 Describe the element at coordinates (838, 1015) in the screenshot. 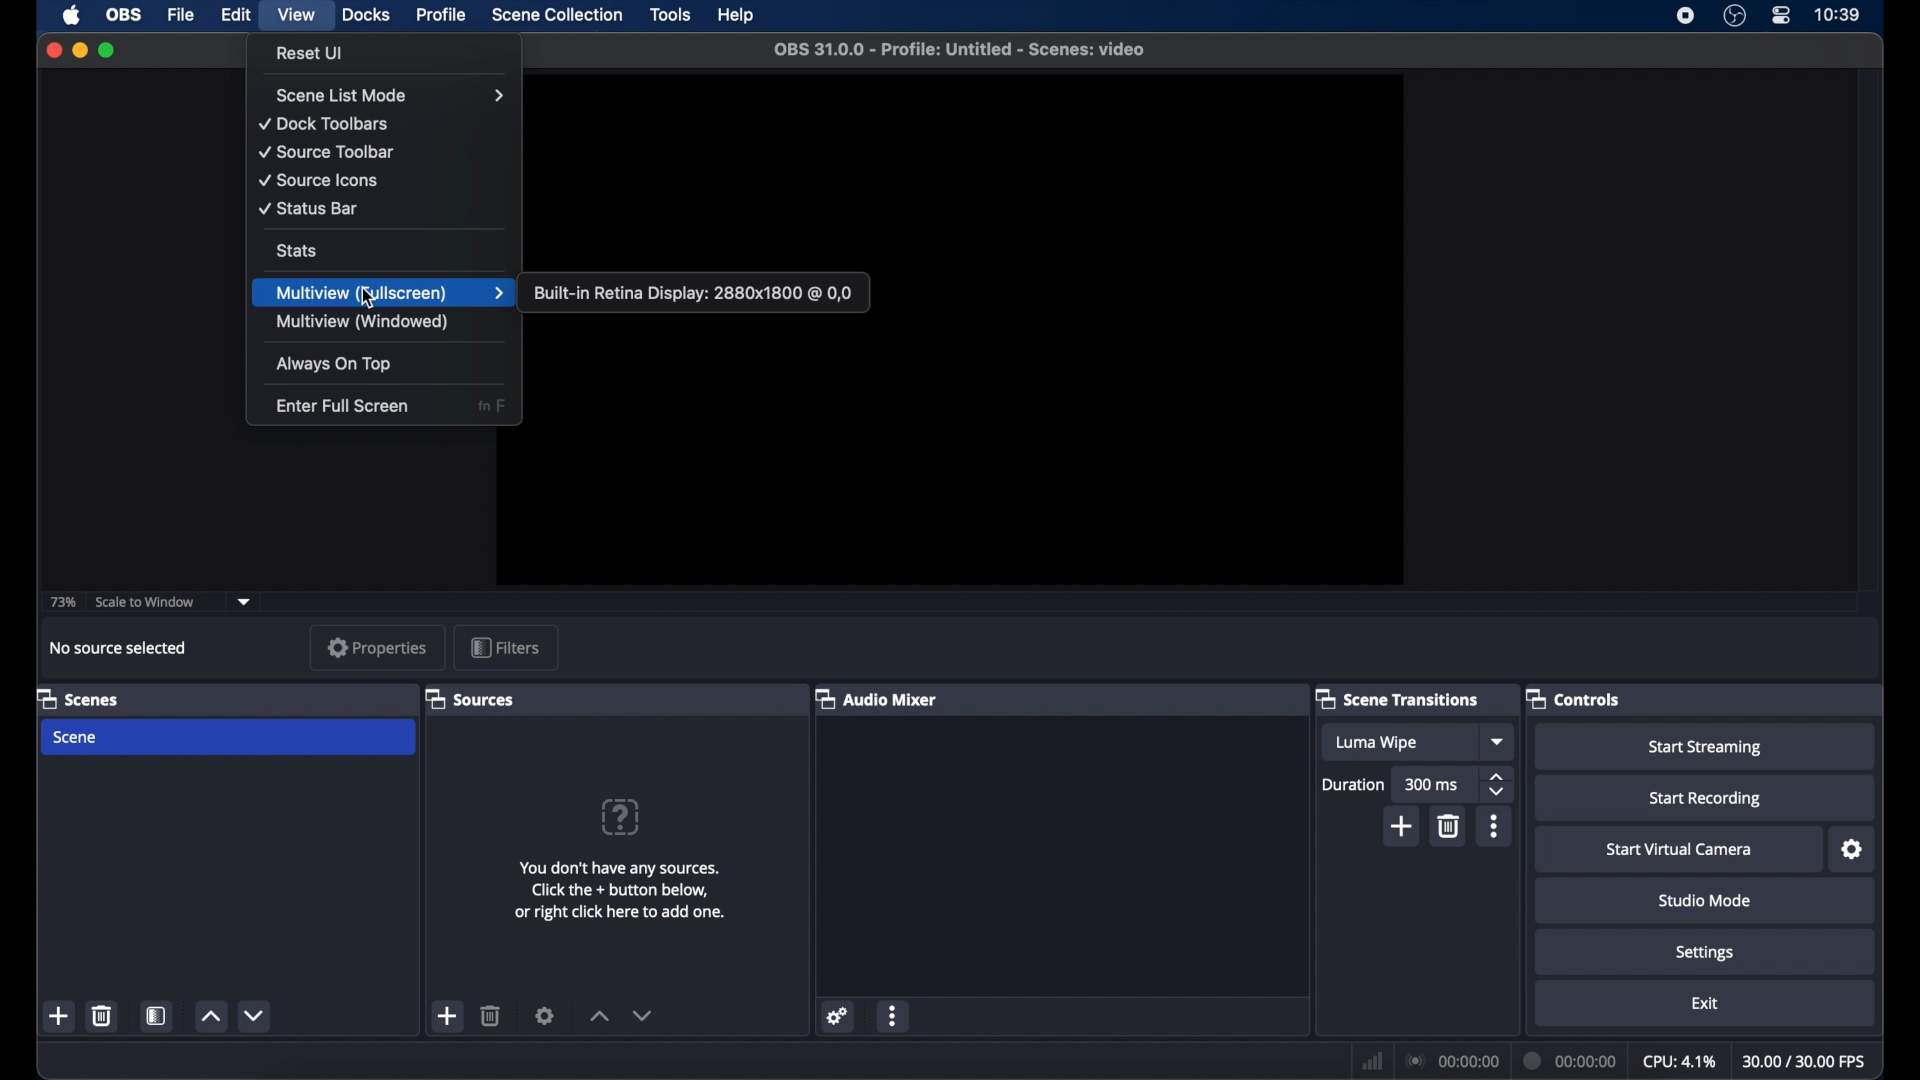

I see `settings` at that location.